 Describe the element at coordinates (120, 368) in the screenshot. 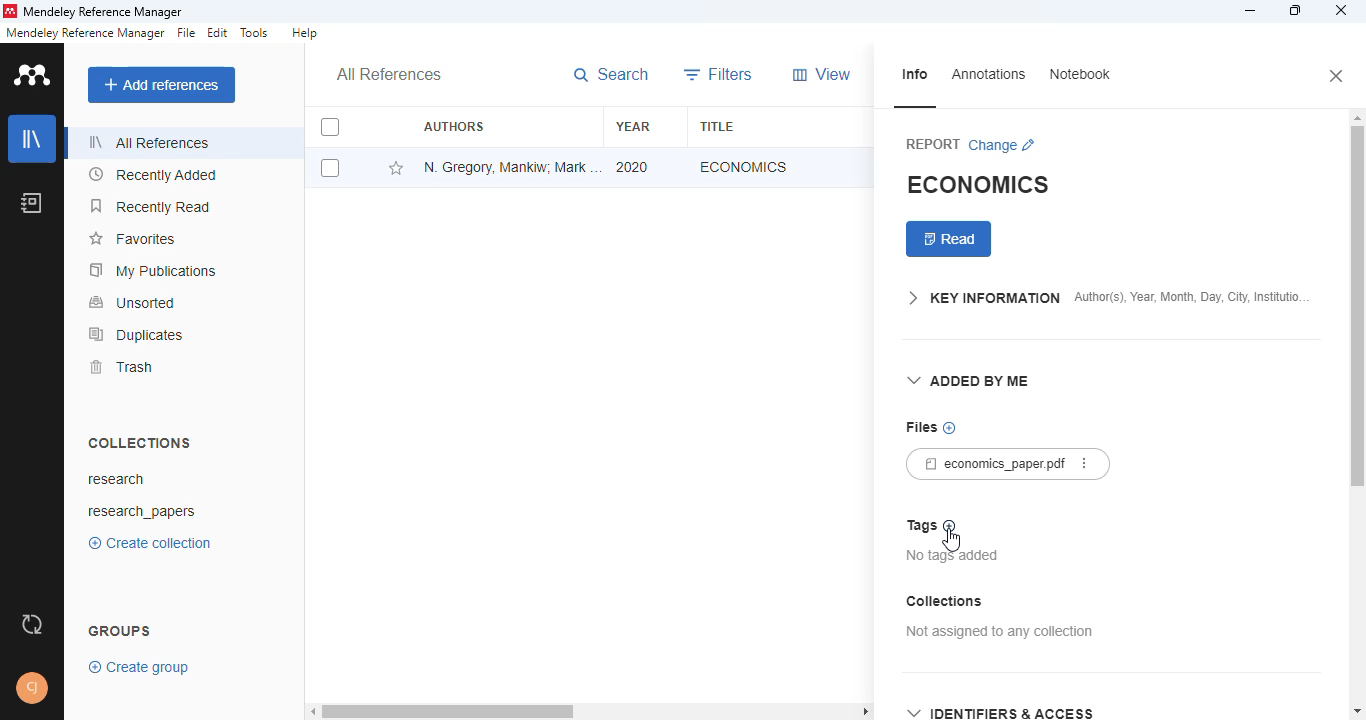

I see `trash` at that location.